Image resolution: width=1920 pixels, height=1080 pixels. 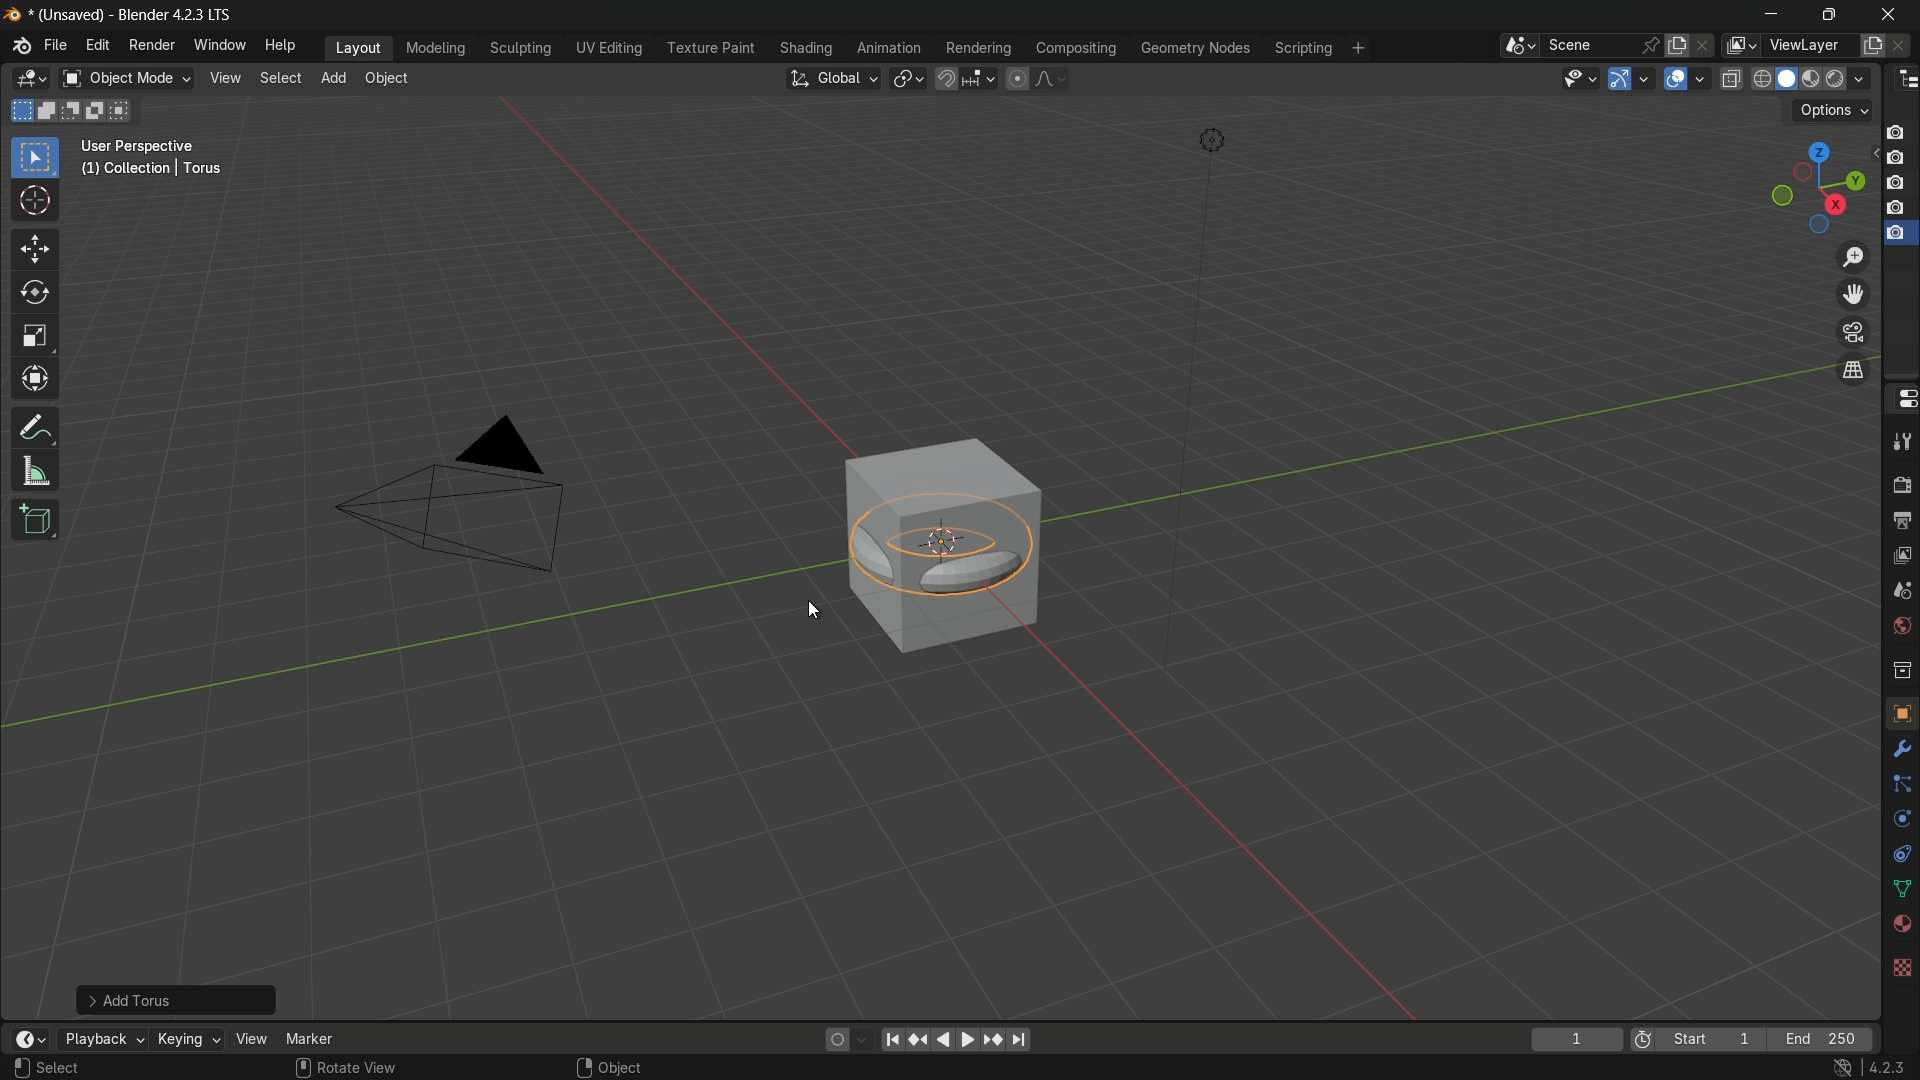 What do you see at coordinates (1699, 77) in the screenshot?
I see `overlays` at bounding box center [1699, 77].